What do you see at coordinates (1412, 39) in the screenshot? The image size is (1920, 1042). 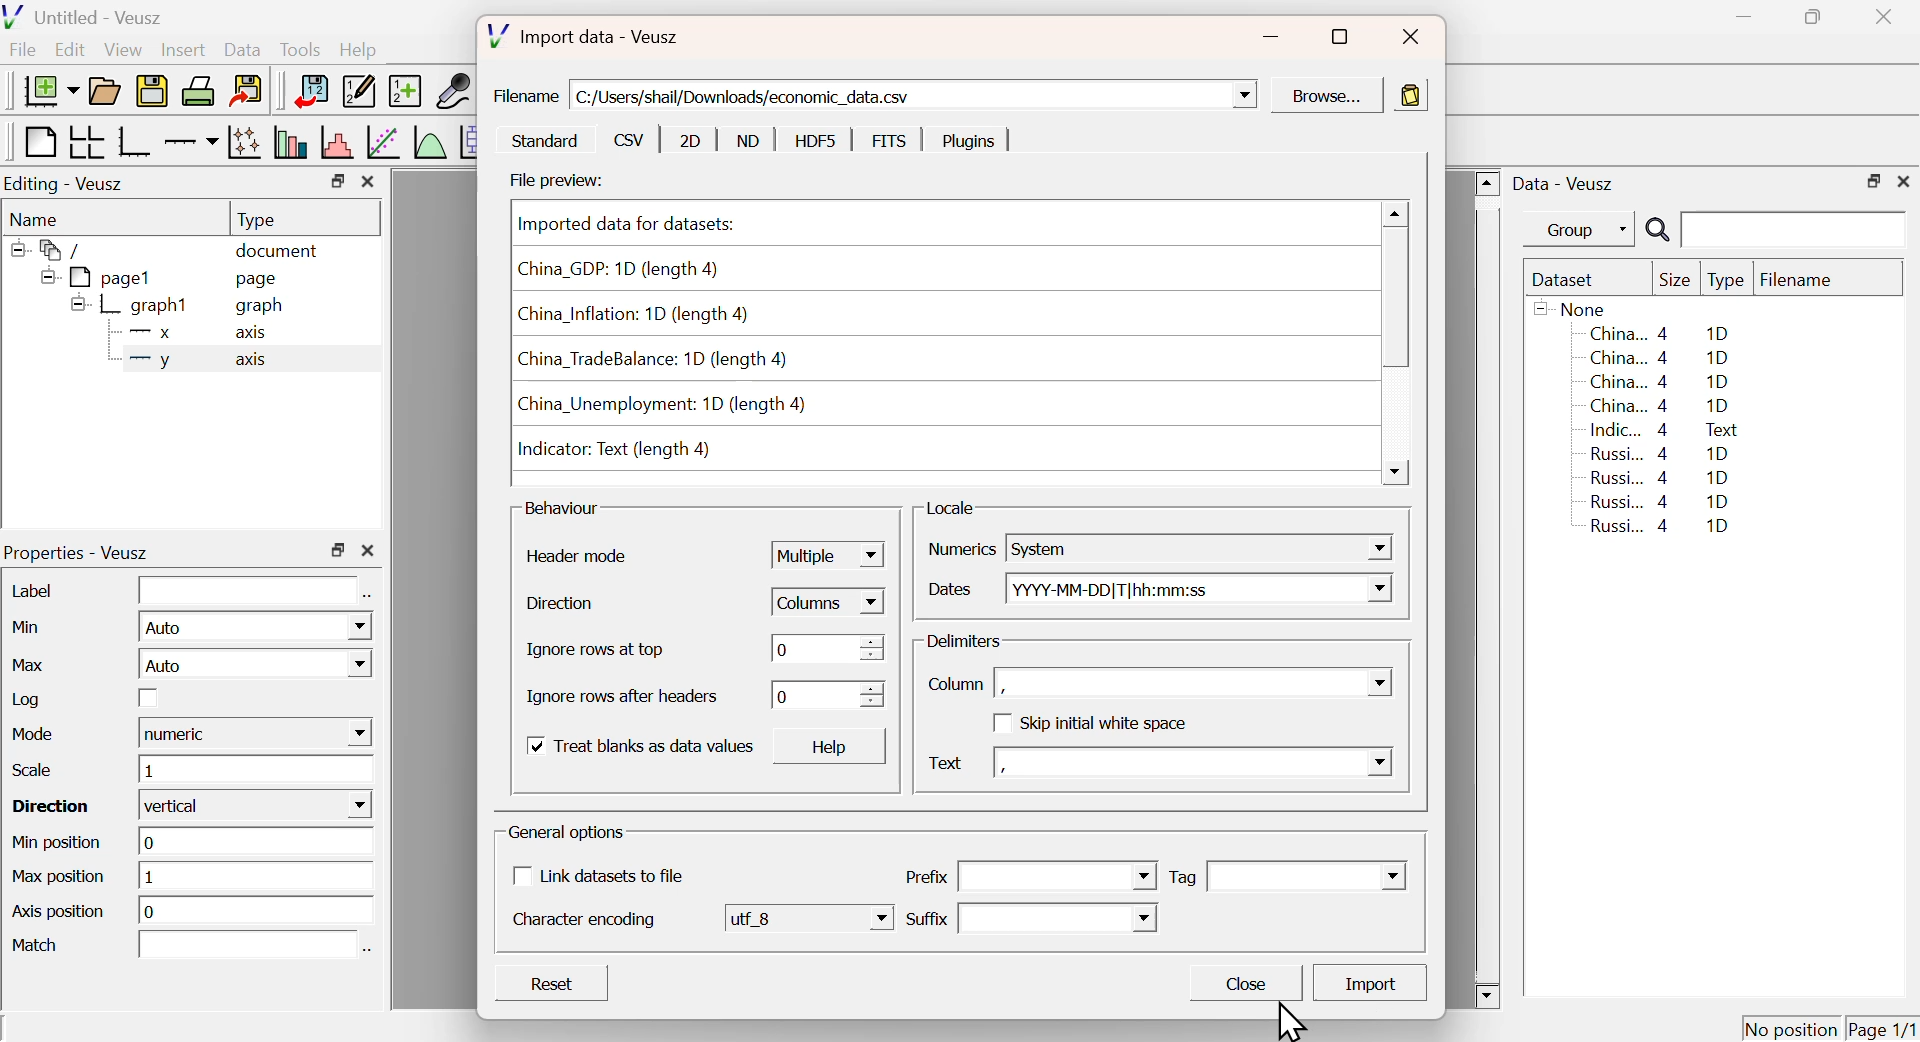 I see `Close` at bounding box center [1412, 39].